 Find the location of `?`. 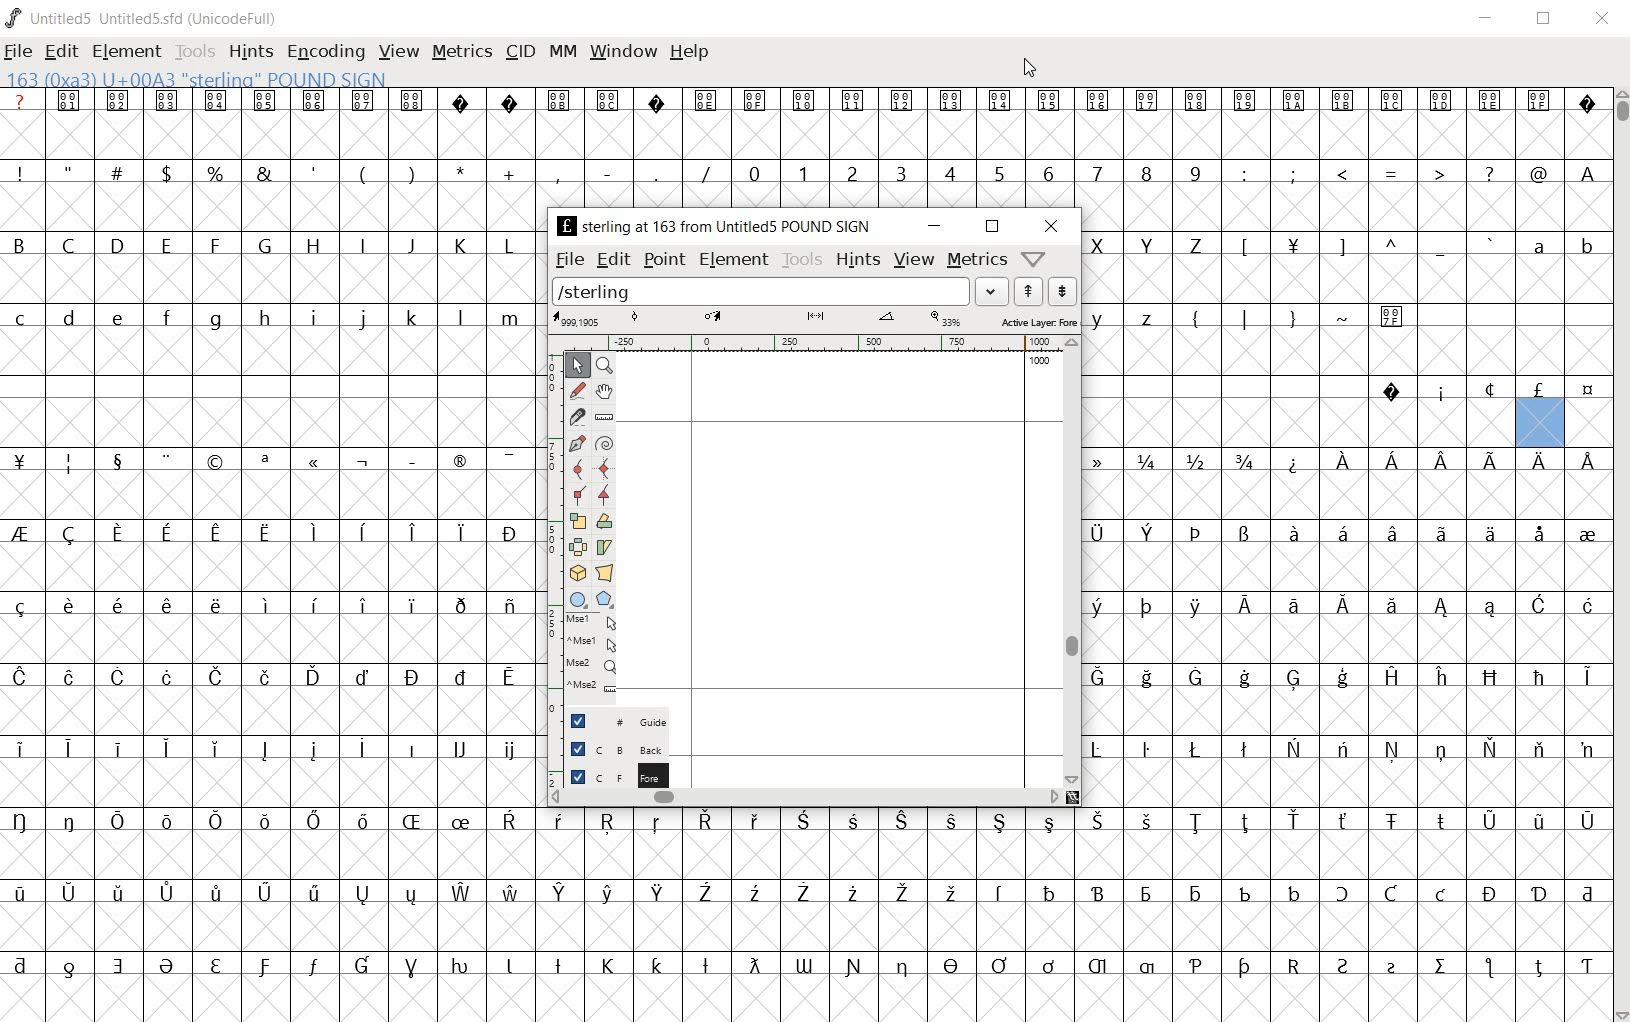

? is located at coordinates (1488, 174).